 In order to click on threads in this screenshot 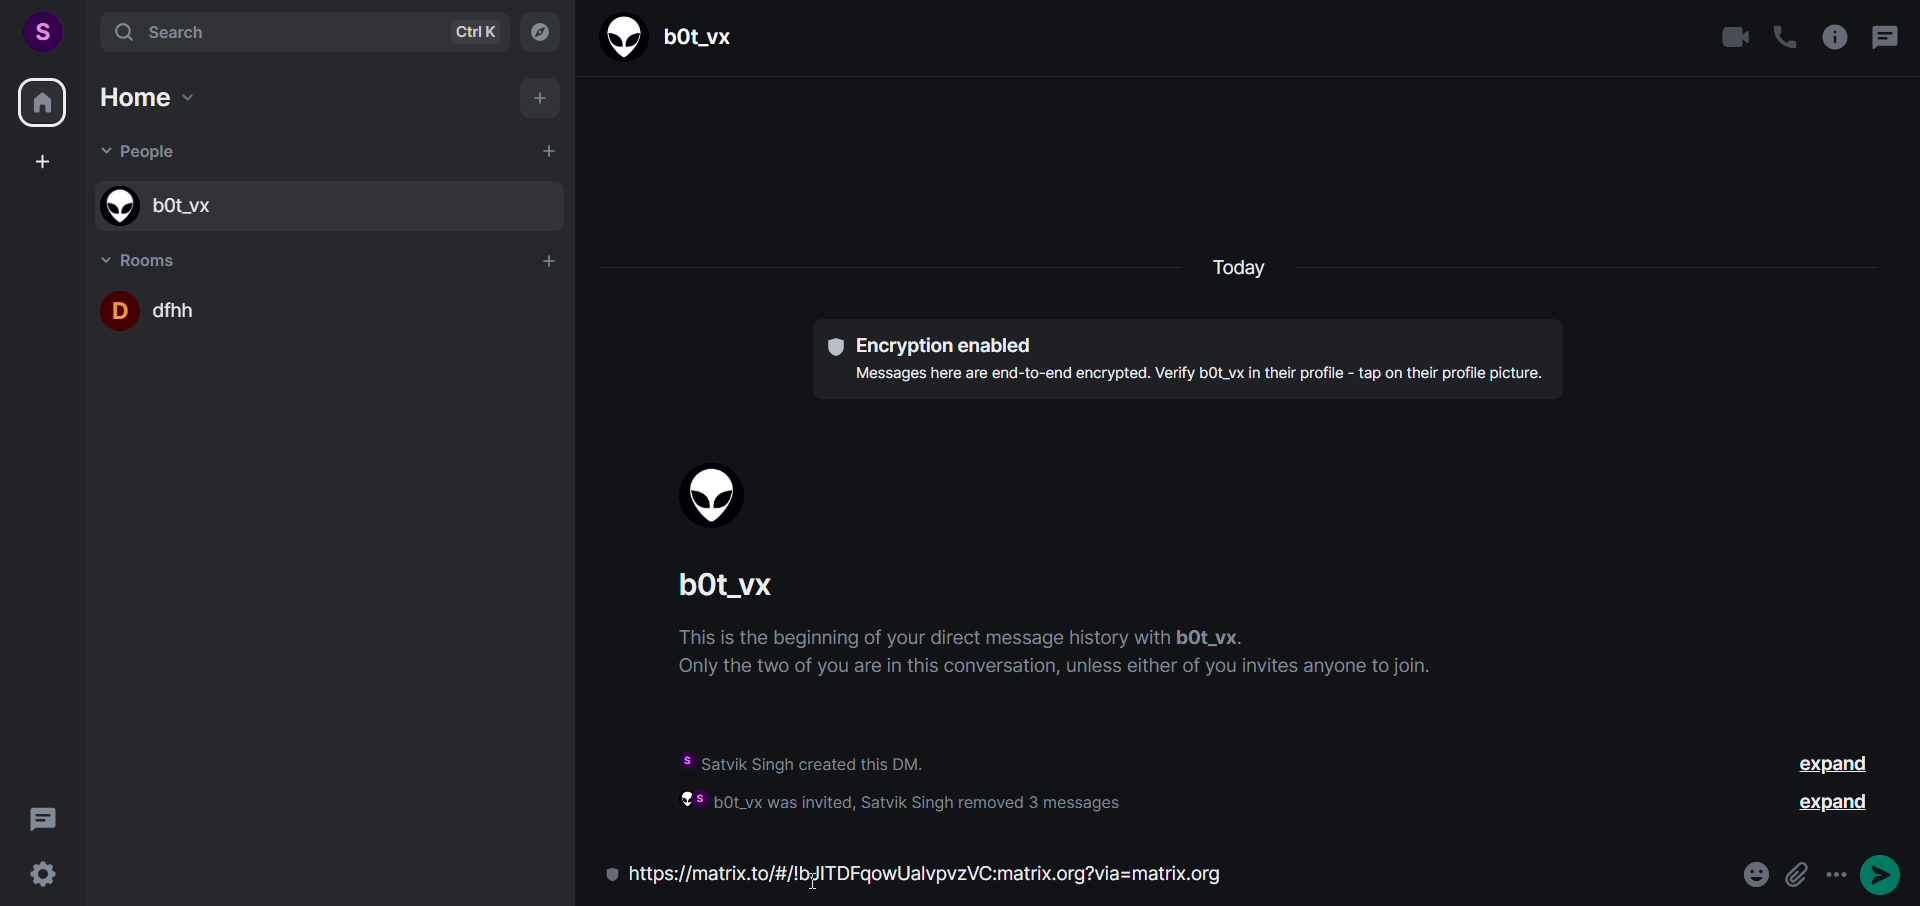, I will do `click(43, 815)`.